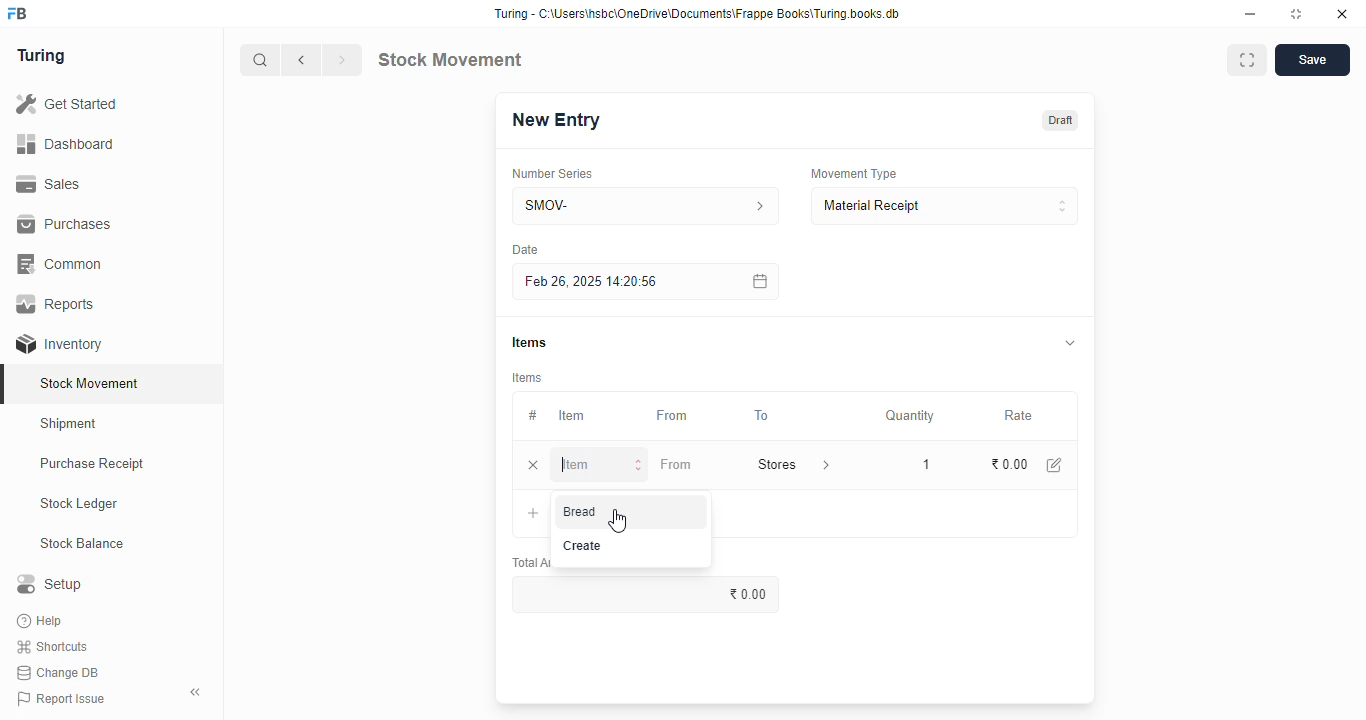 This screenshot has height=720, width=1366. Describe the element at coordinates (449, 59) in the screenshot. I see `stock movement` at that location.